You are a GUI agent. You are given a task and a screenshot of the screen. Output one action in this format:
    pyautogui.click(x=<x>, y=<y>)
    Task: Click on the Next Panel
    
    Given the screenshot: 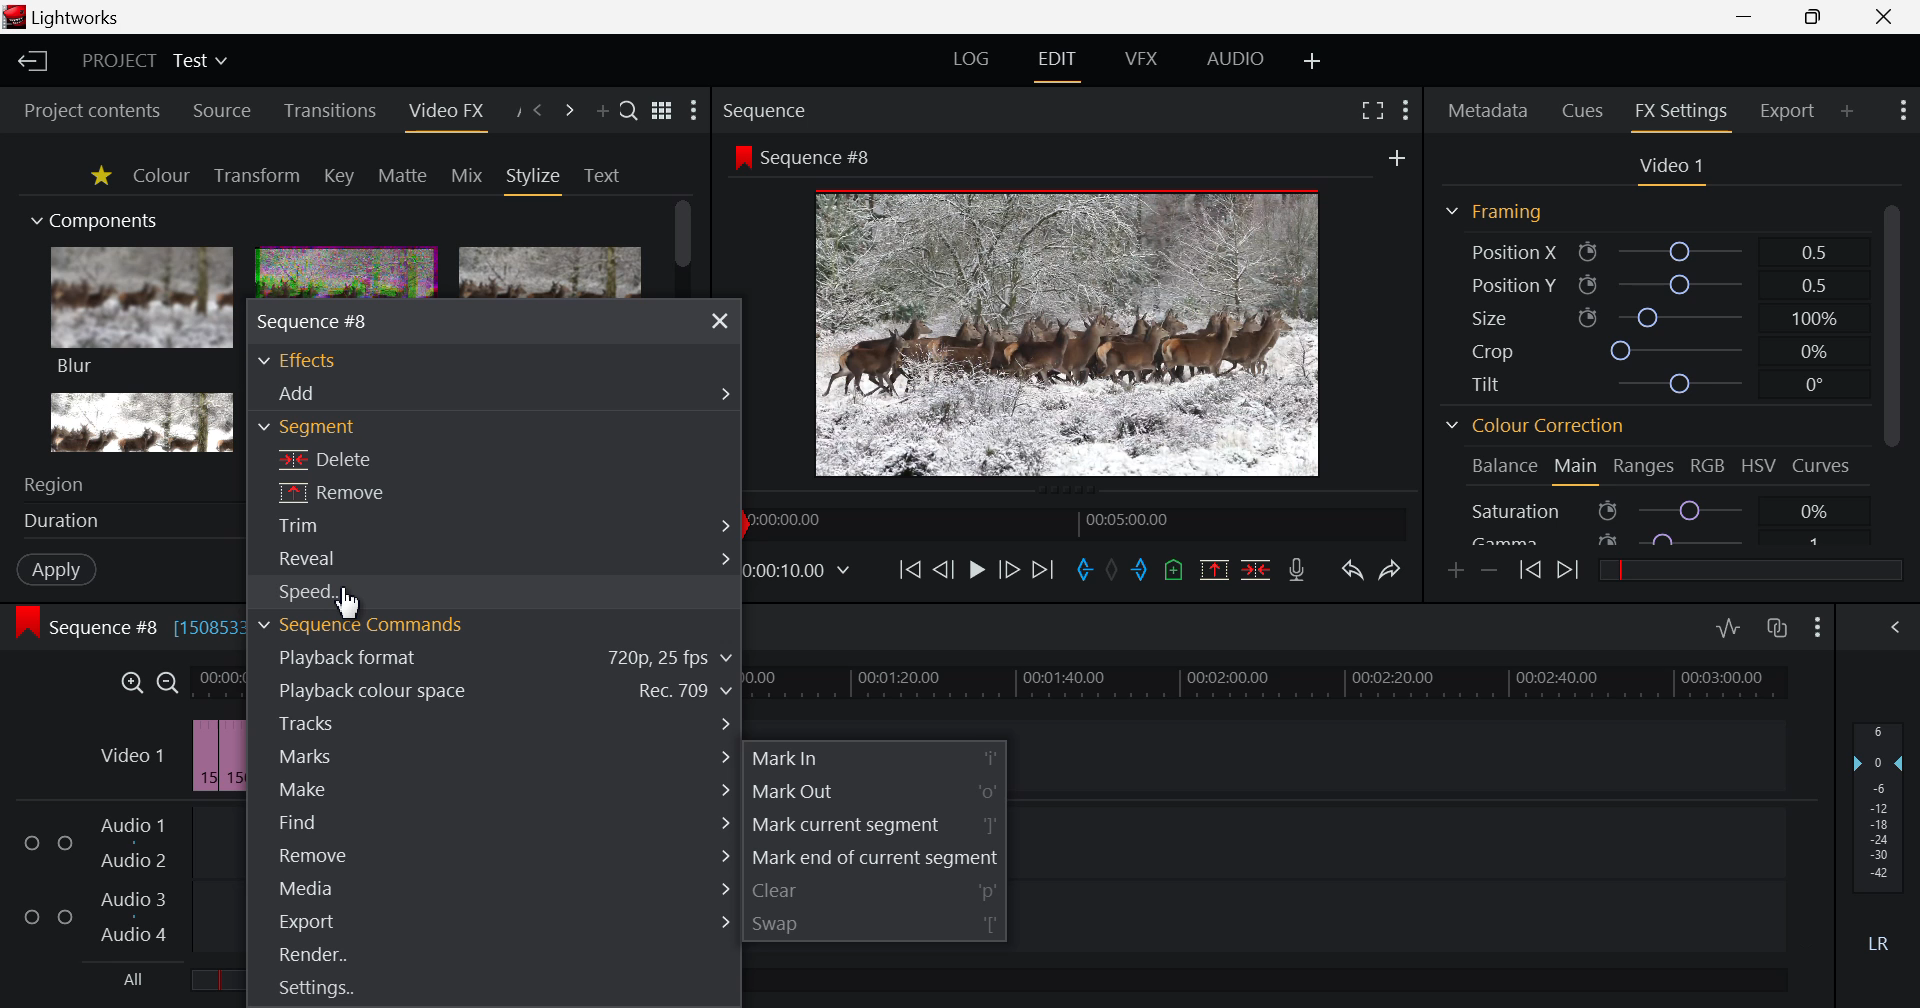 What is the action you would take?
    pyautogui.click(x=566, y=111)
    